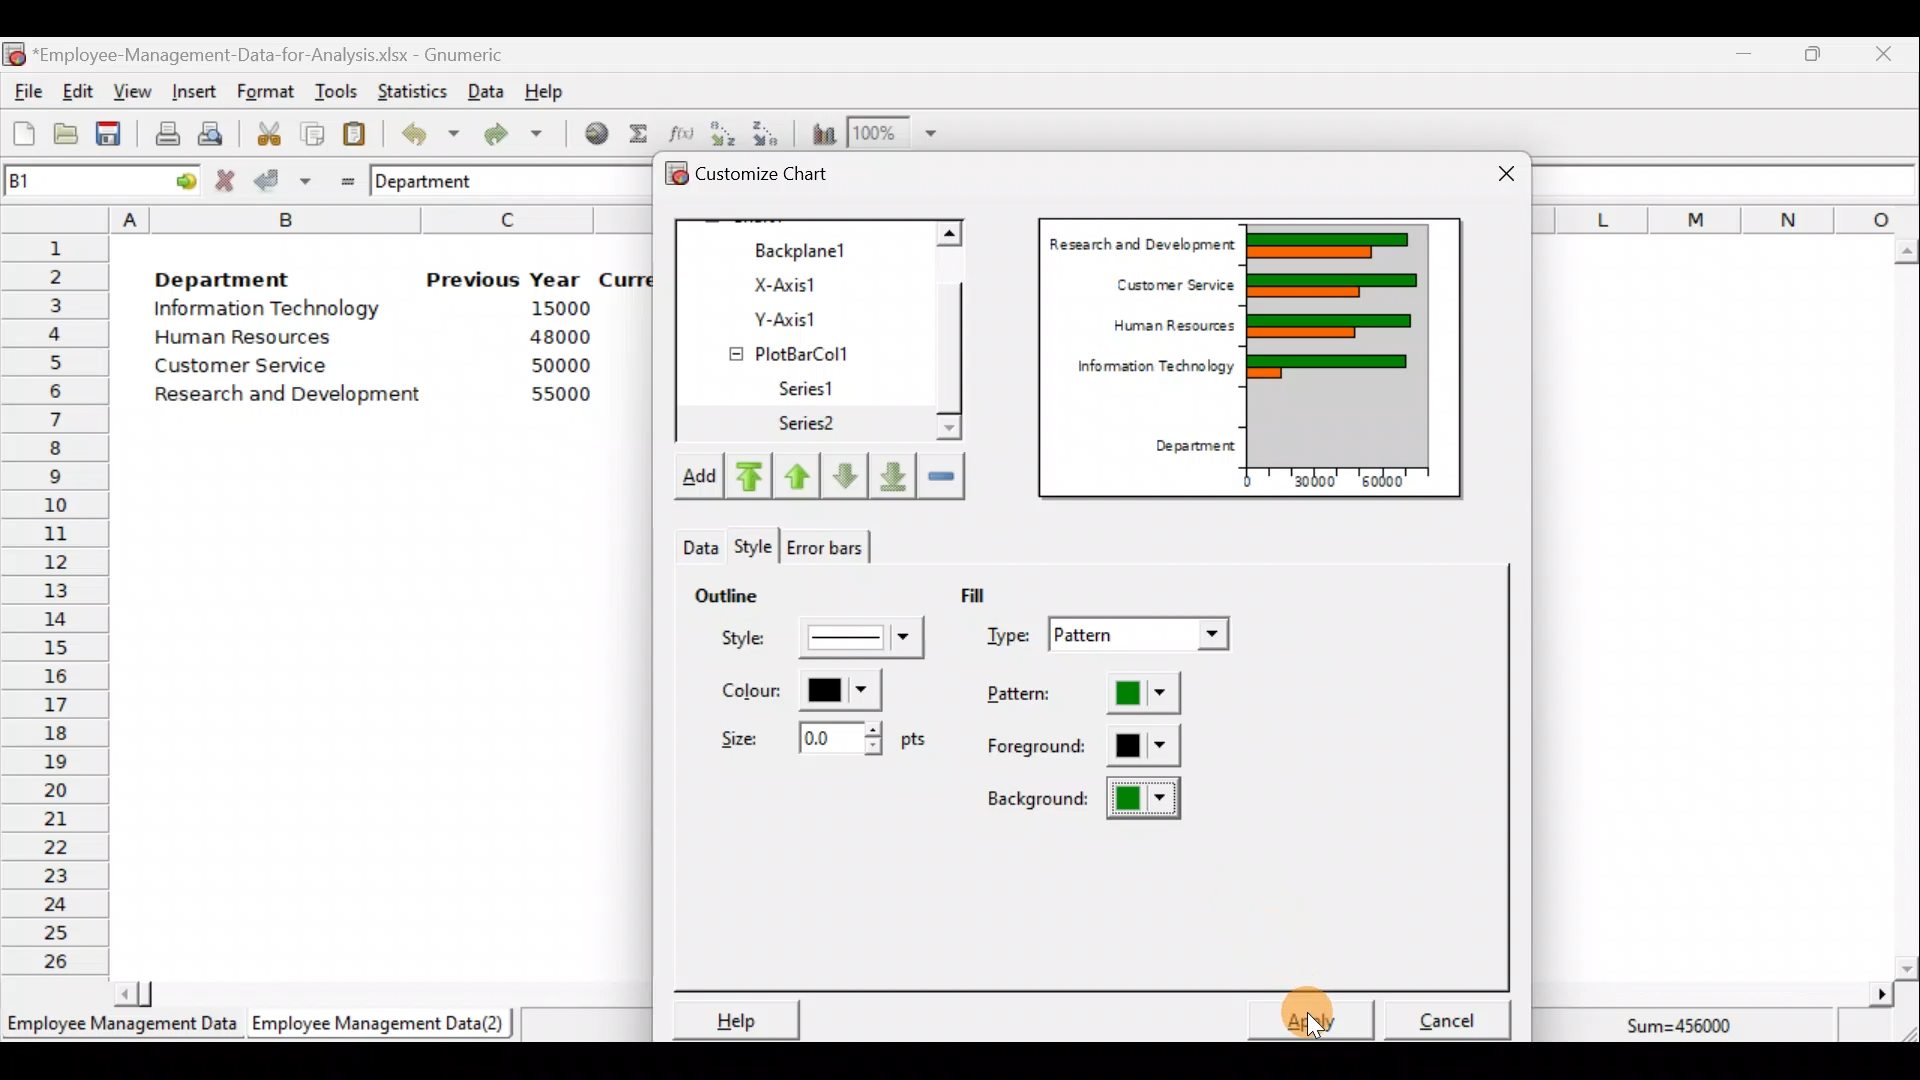  I want to click on Format, so click(265, 93).